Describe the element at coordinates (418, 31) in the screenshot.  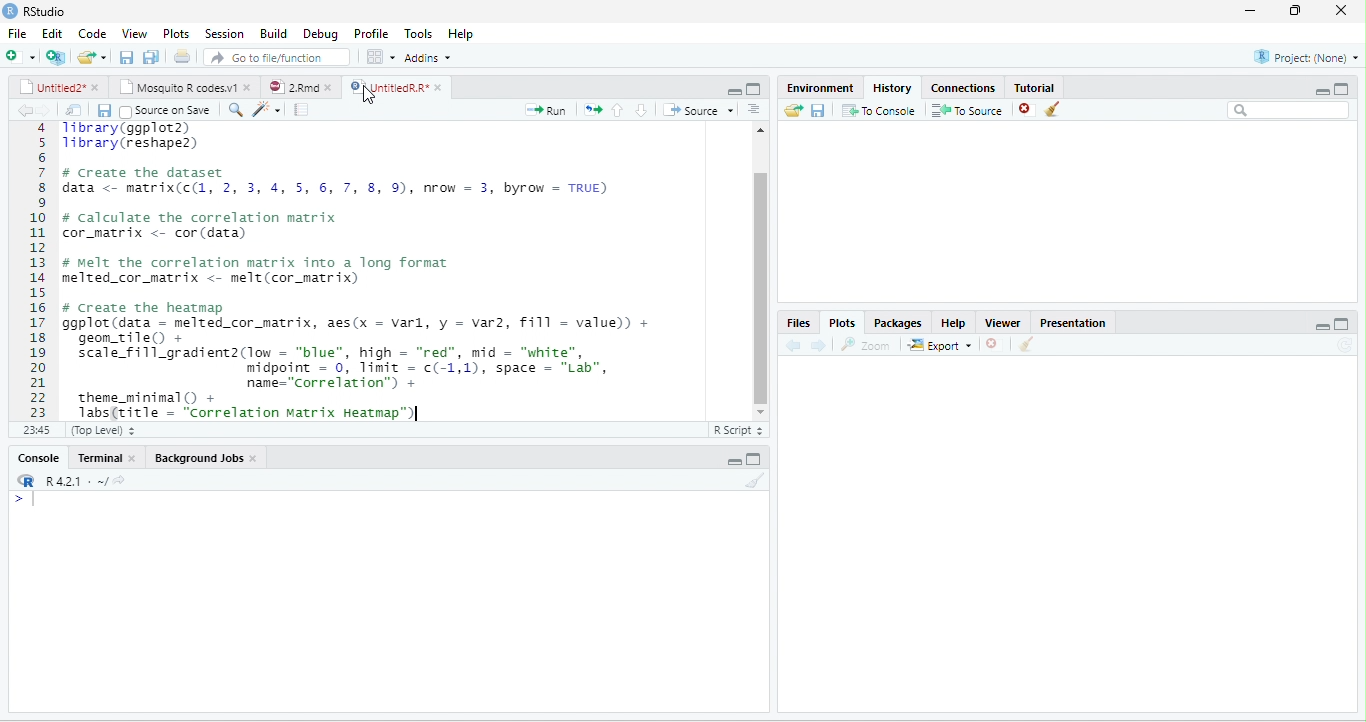
I see `tools` at that location.